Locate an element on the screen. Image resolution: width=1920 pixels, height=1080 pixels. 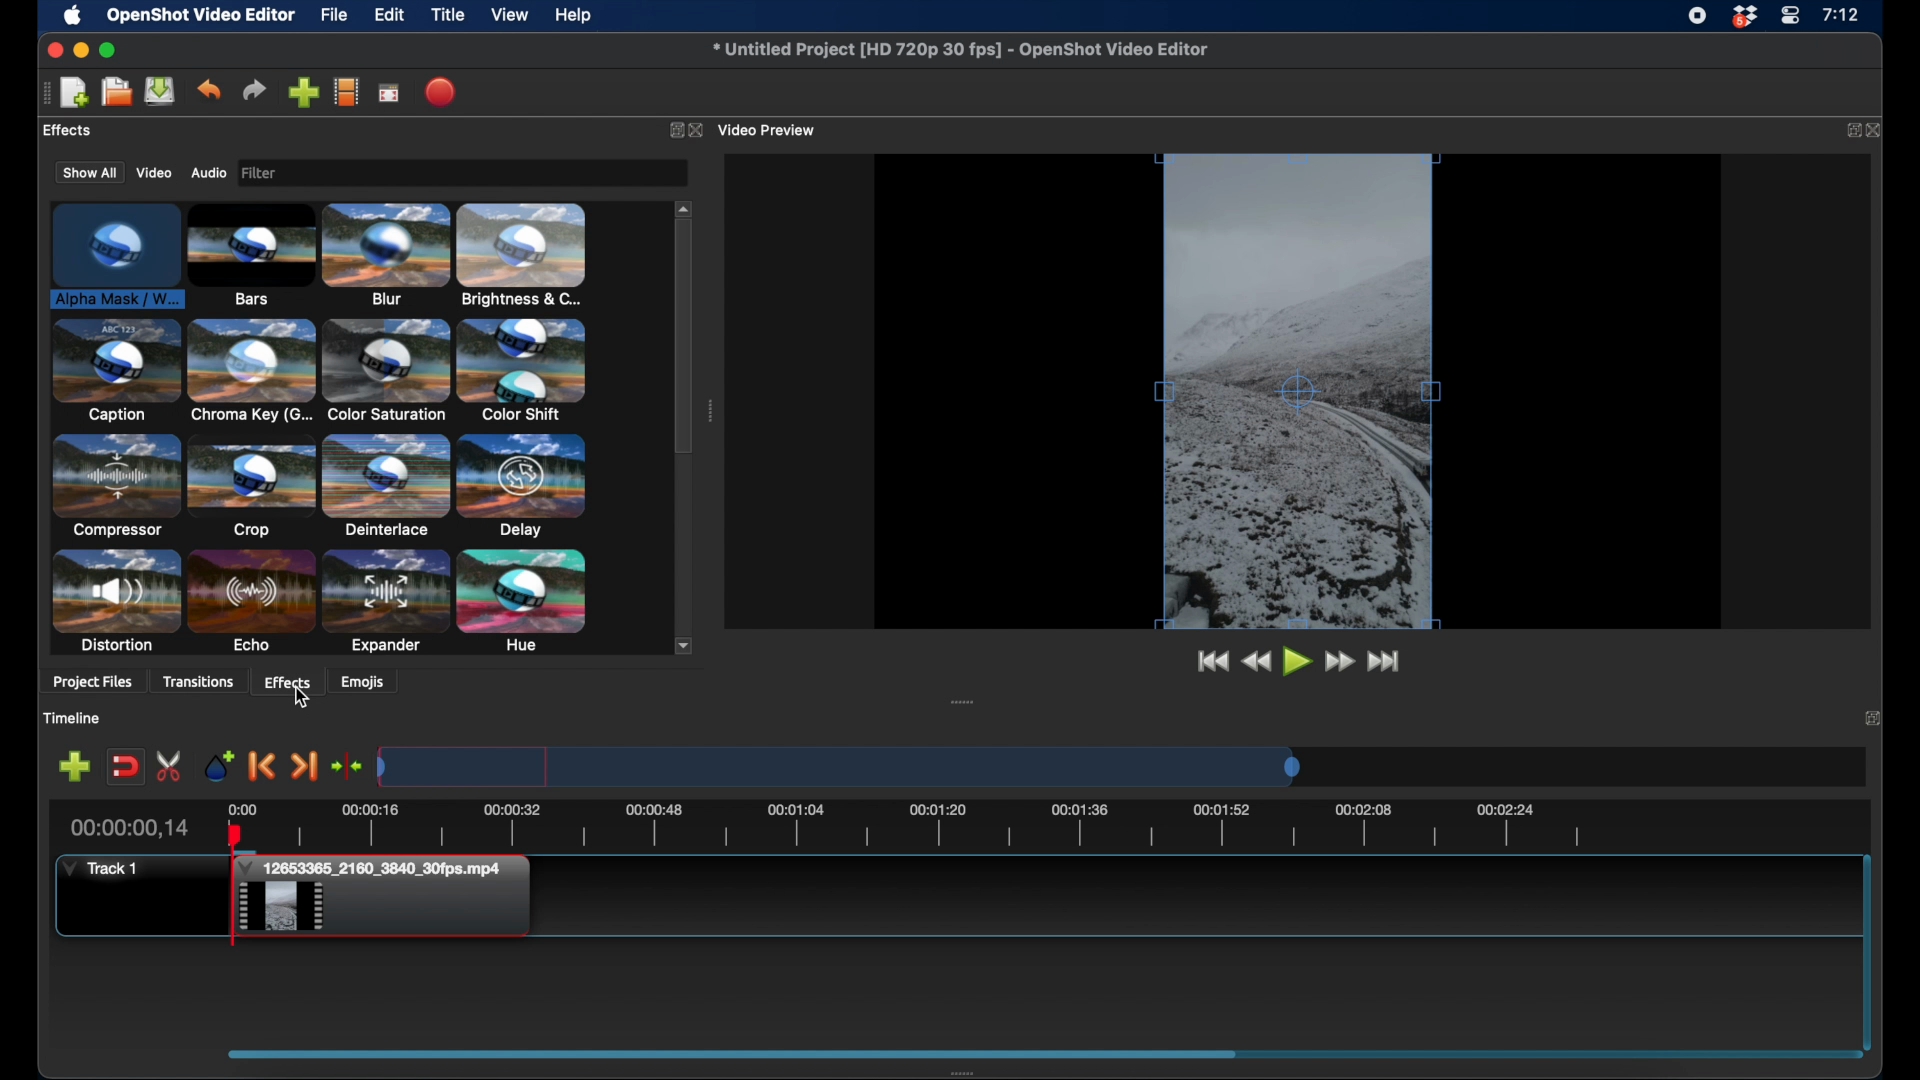
video preview is located at coordinates (1298, 392).